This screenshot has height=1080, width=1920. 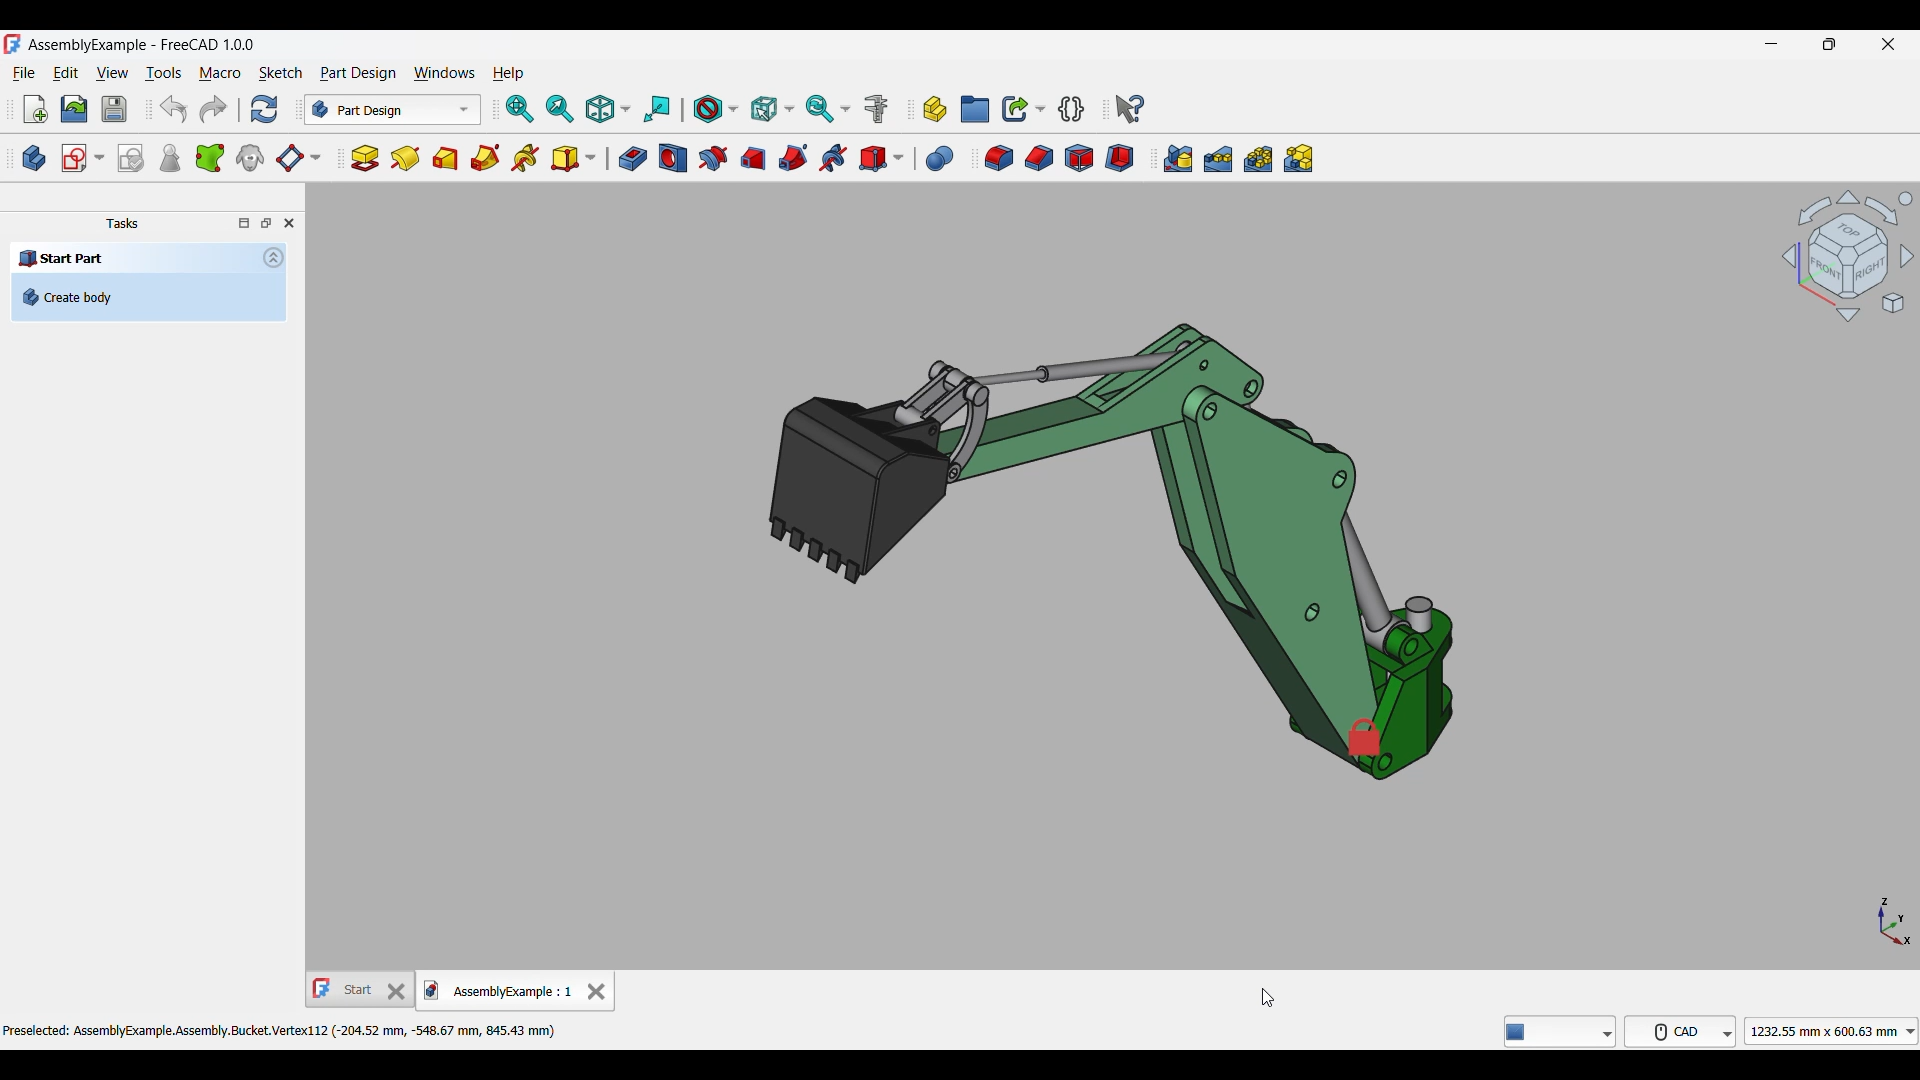 What do you see at coordinates (12, 44) in the screenshot?
I see `Software logo` at bounding box center [12, 44].